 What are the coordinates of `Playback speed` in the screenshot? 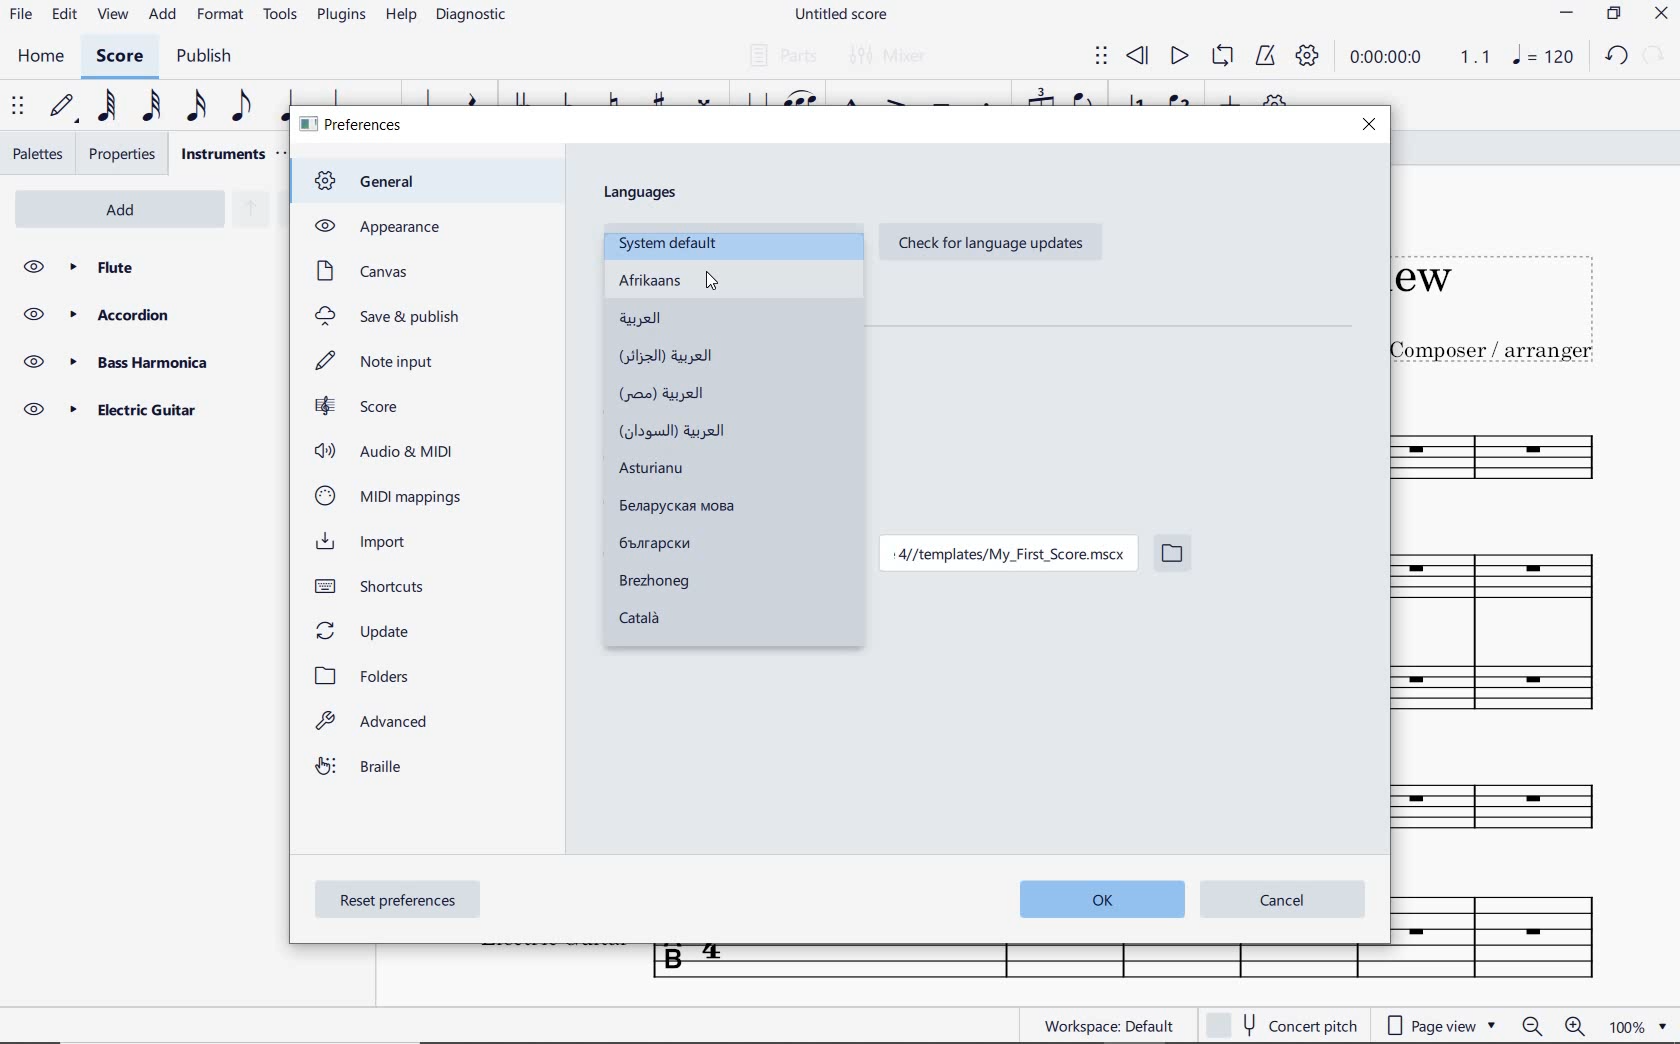 It's located at (1477, 59).